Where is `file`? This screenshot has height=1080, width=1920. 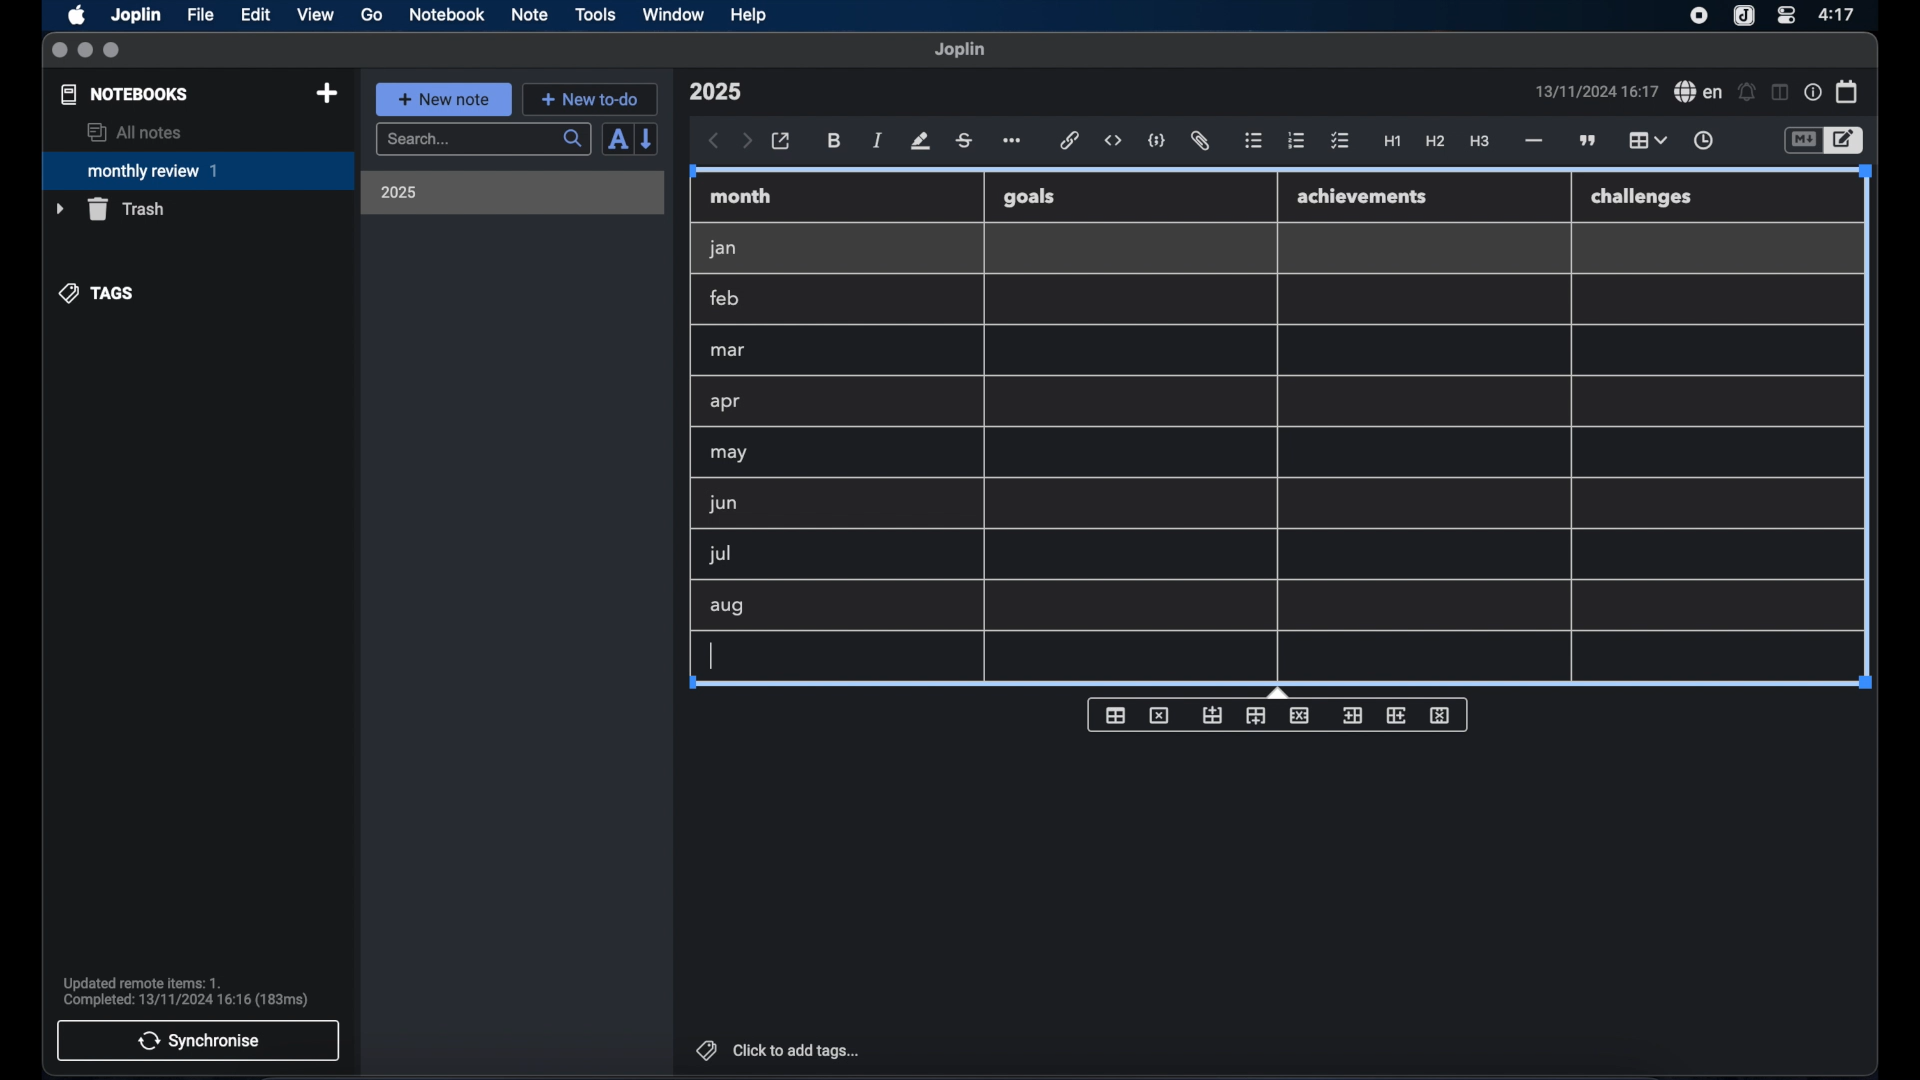
file is located at coordinates (200, 15).